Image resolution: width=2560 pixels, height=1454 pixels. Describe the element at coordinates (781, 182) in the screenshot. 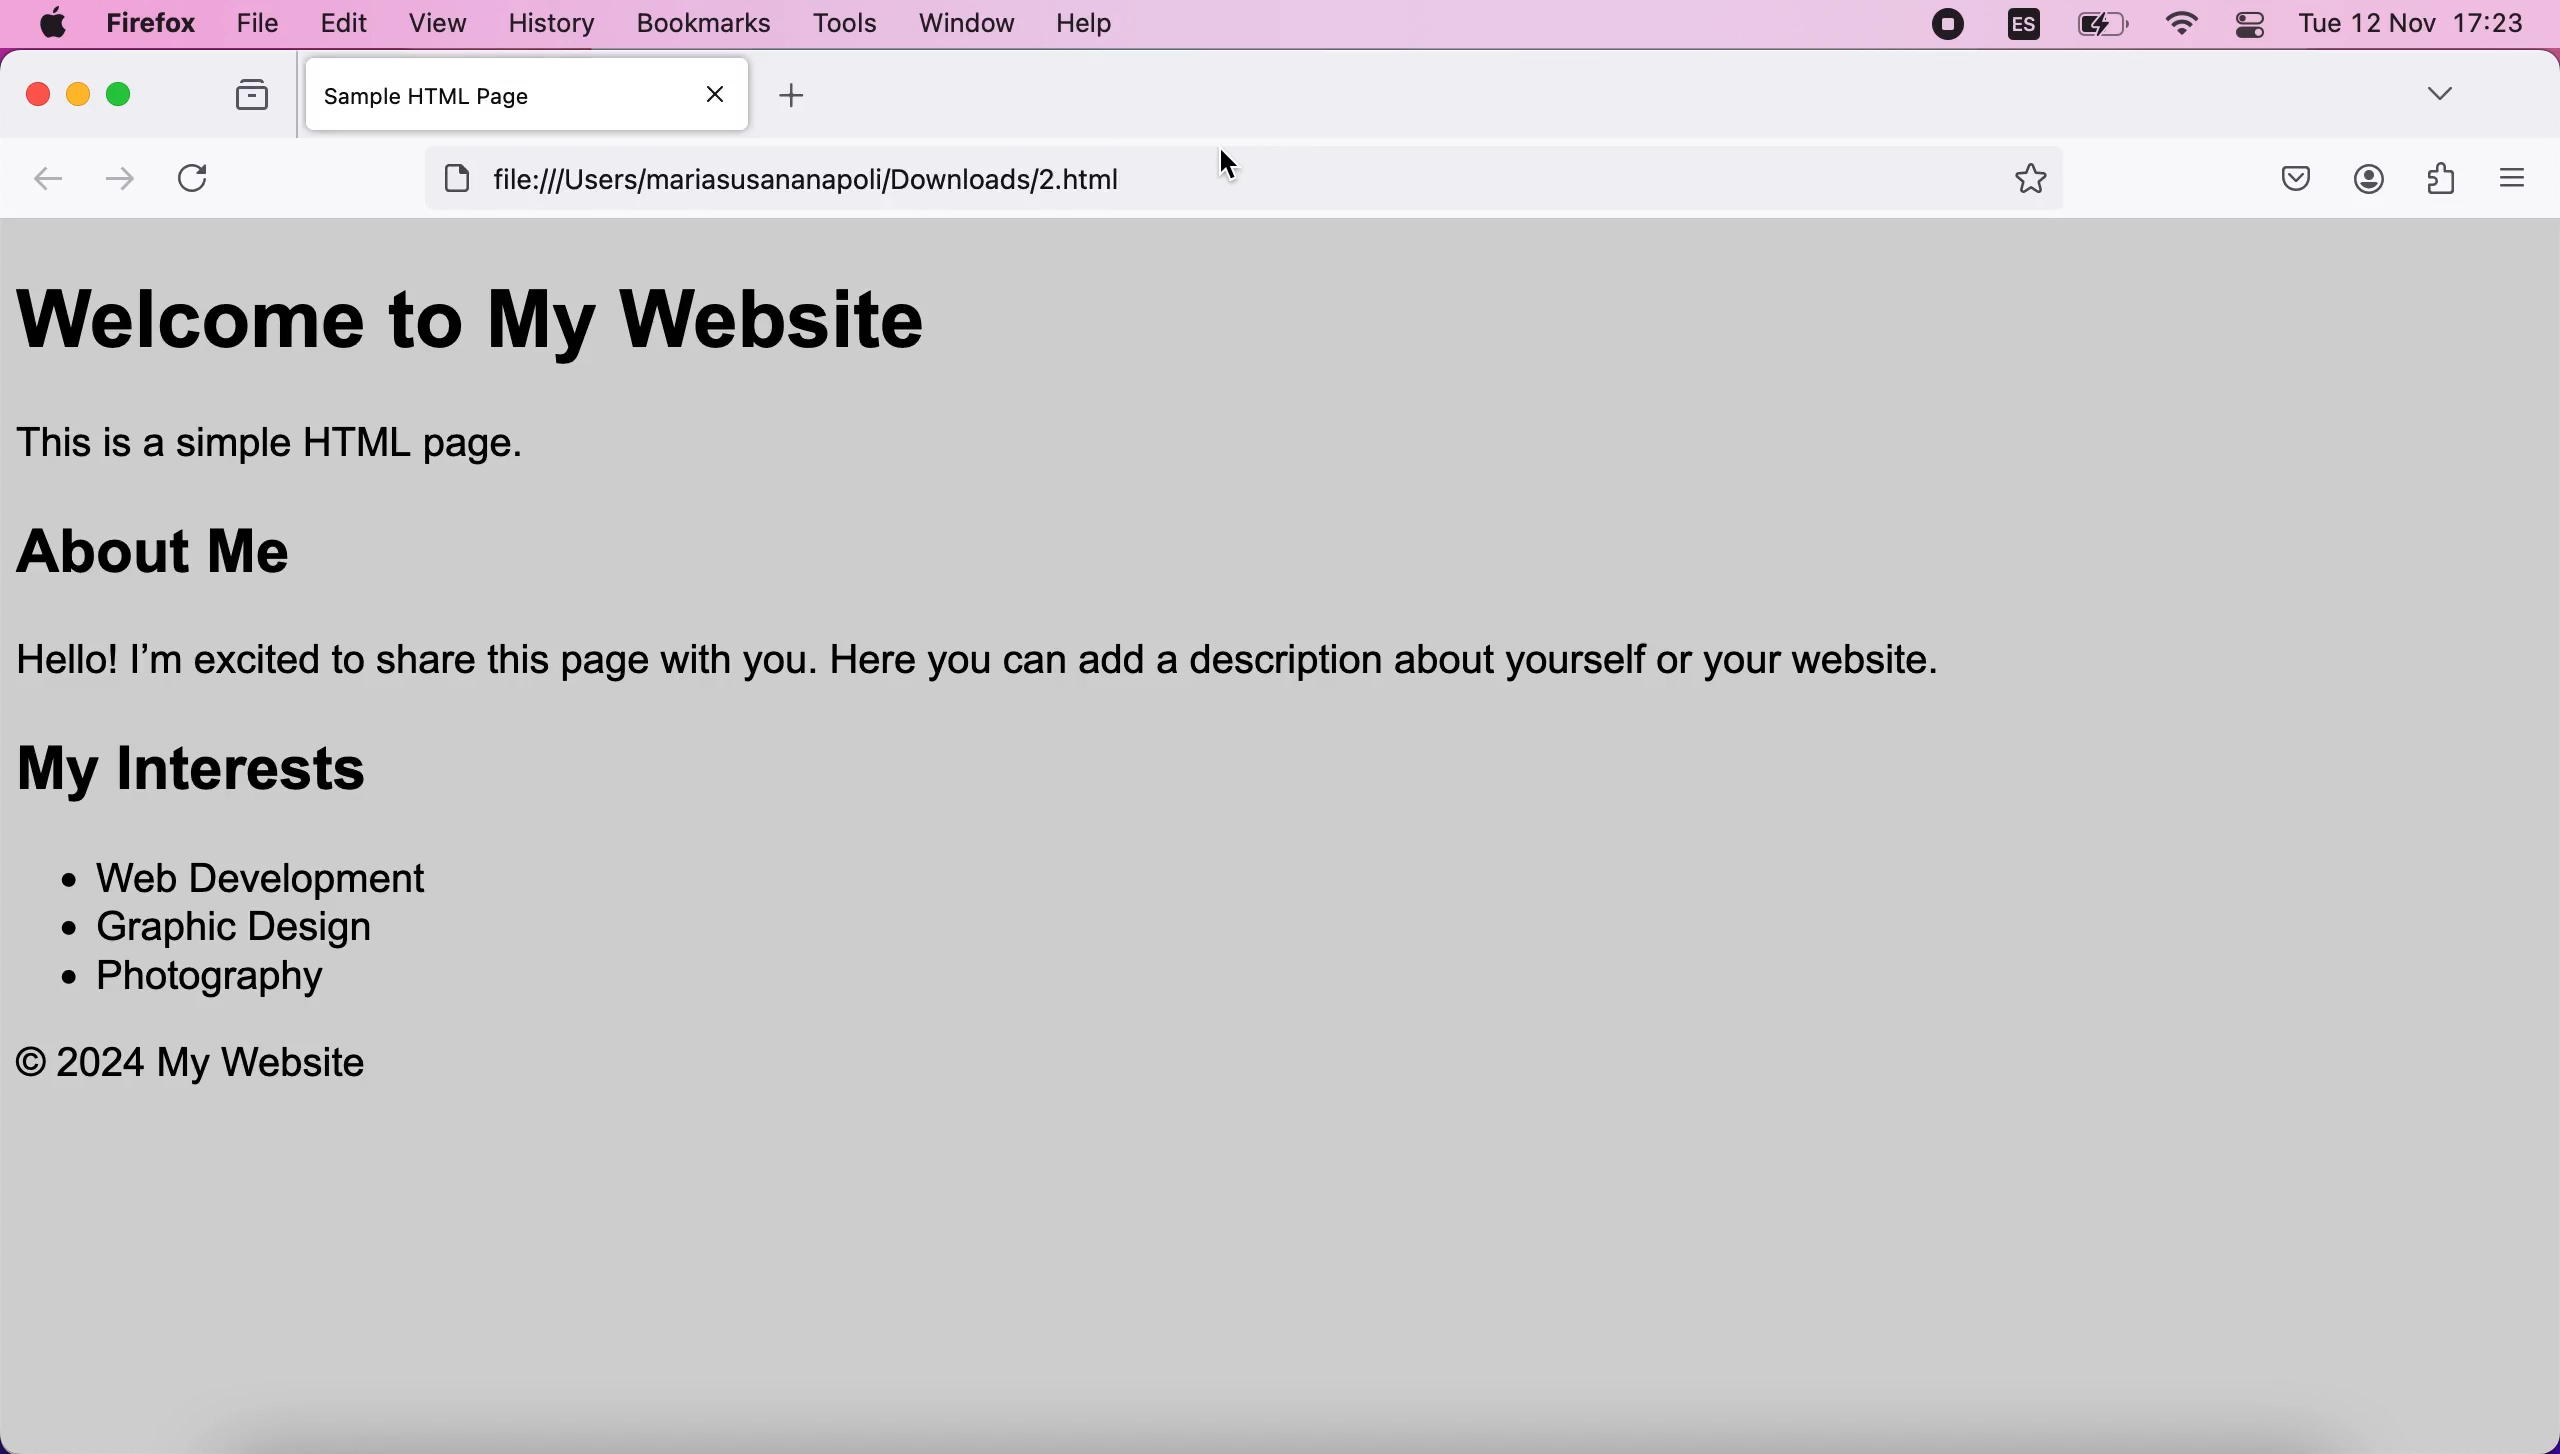

I see `[ file:///Users/mariasusananapoli/Downloads/2.html` at that location.